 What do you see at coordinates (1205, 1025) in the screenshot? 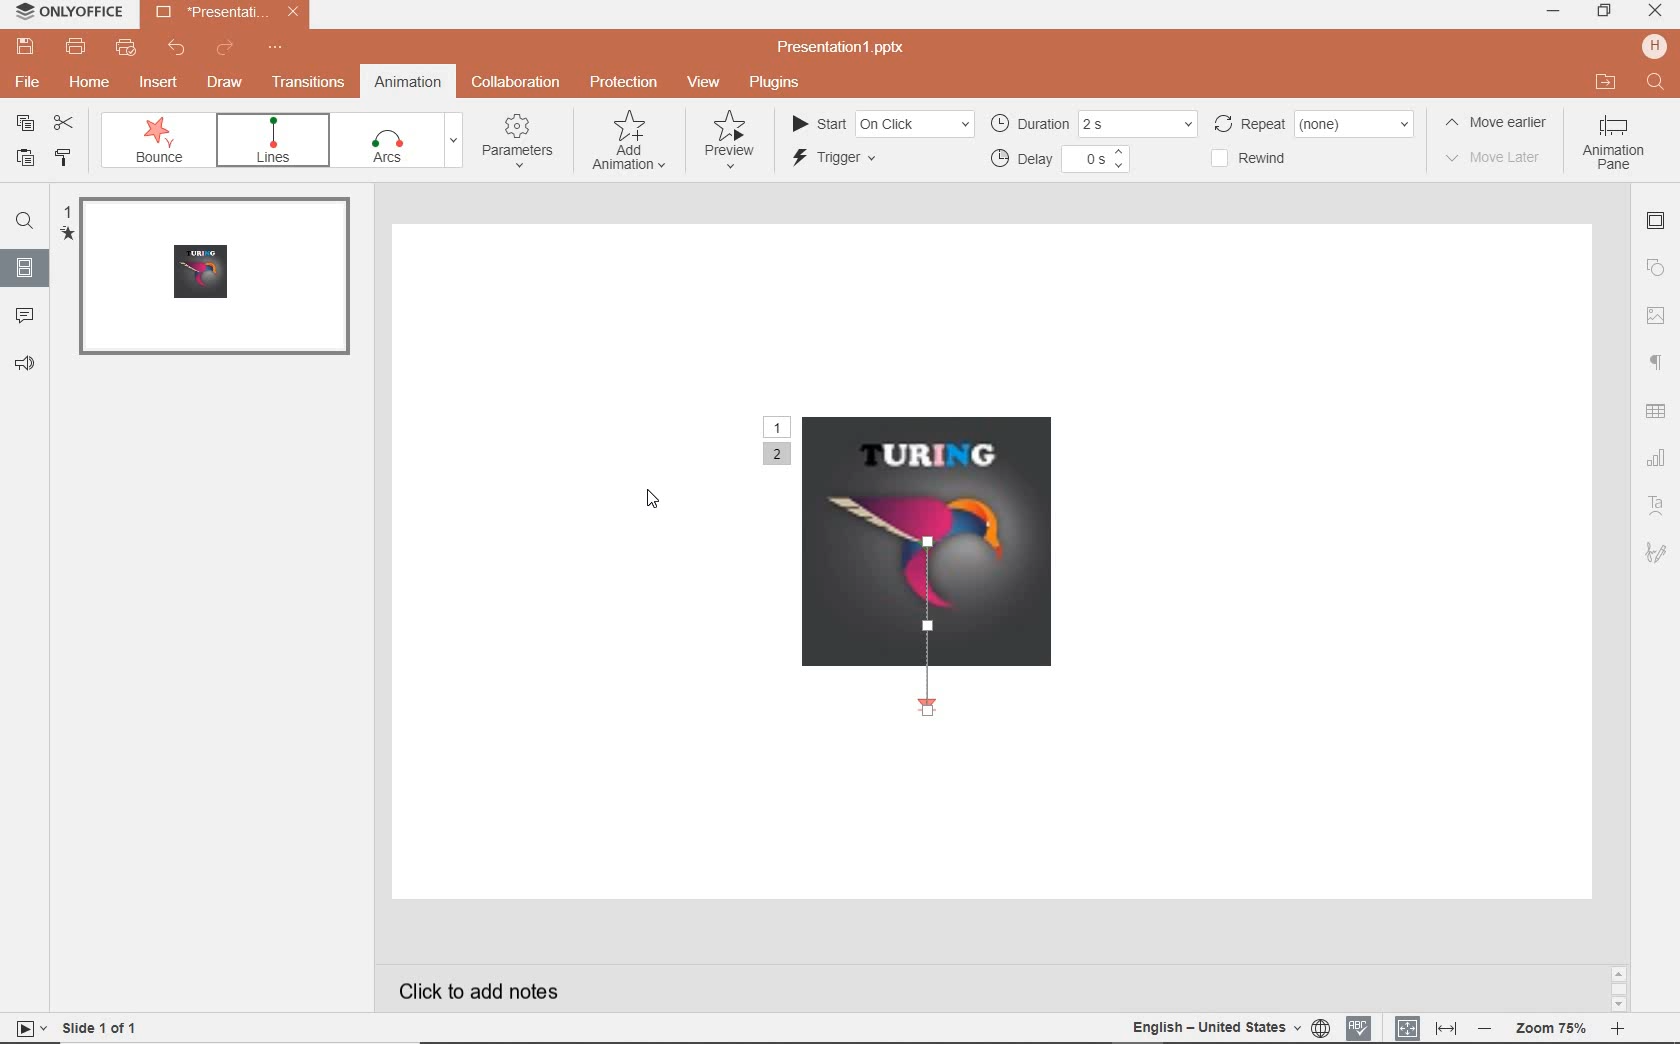
I see `english` at bounding box center [1205, 1025].